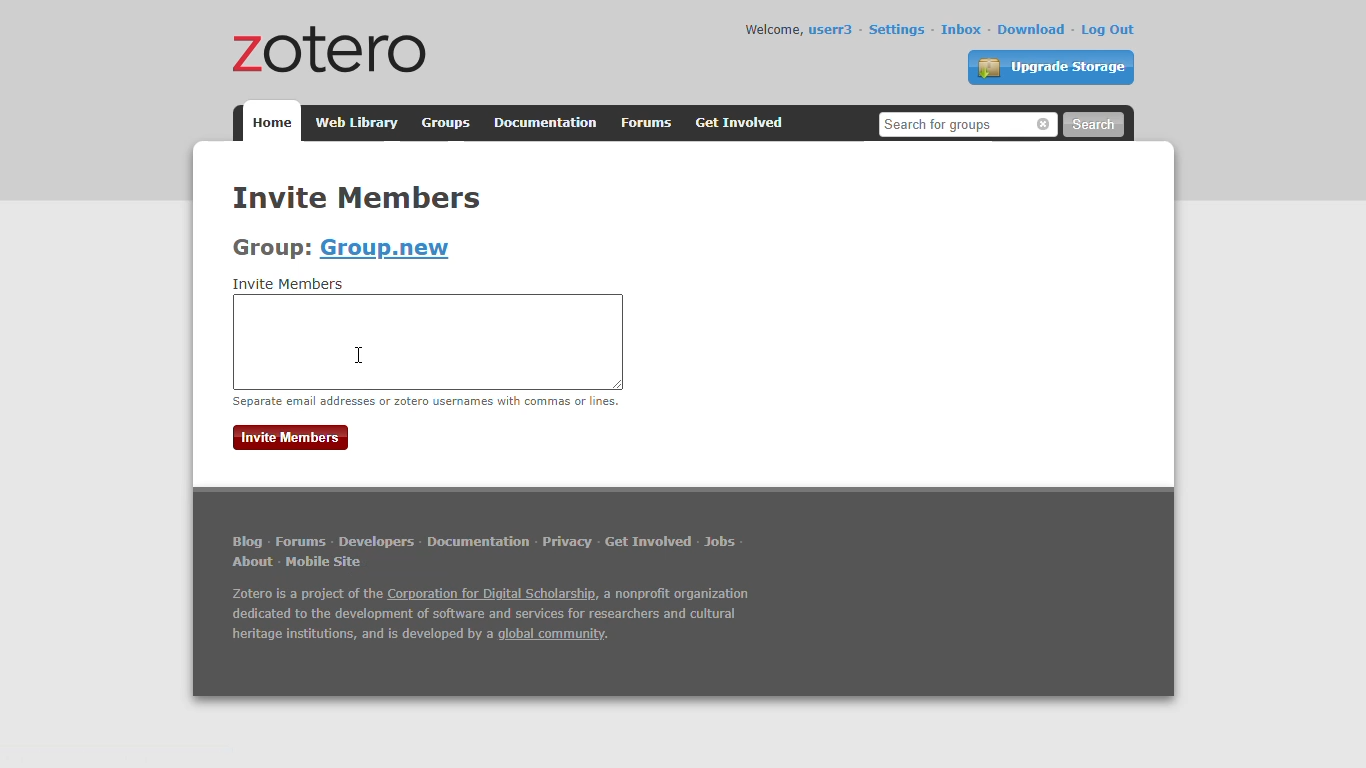 Image resolution: width=1366 pixels, height=768 pixels. I want to click on welcome,, so click(772, 29).